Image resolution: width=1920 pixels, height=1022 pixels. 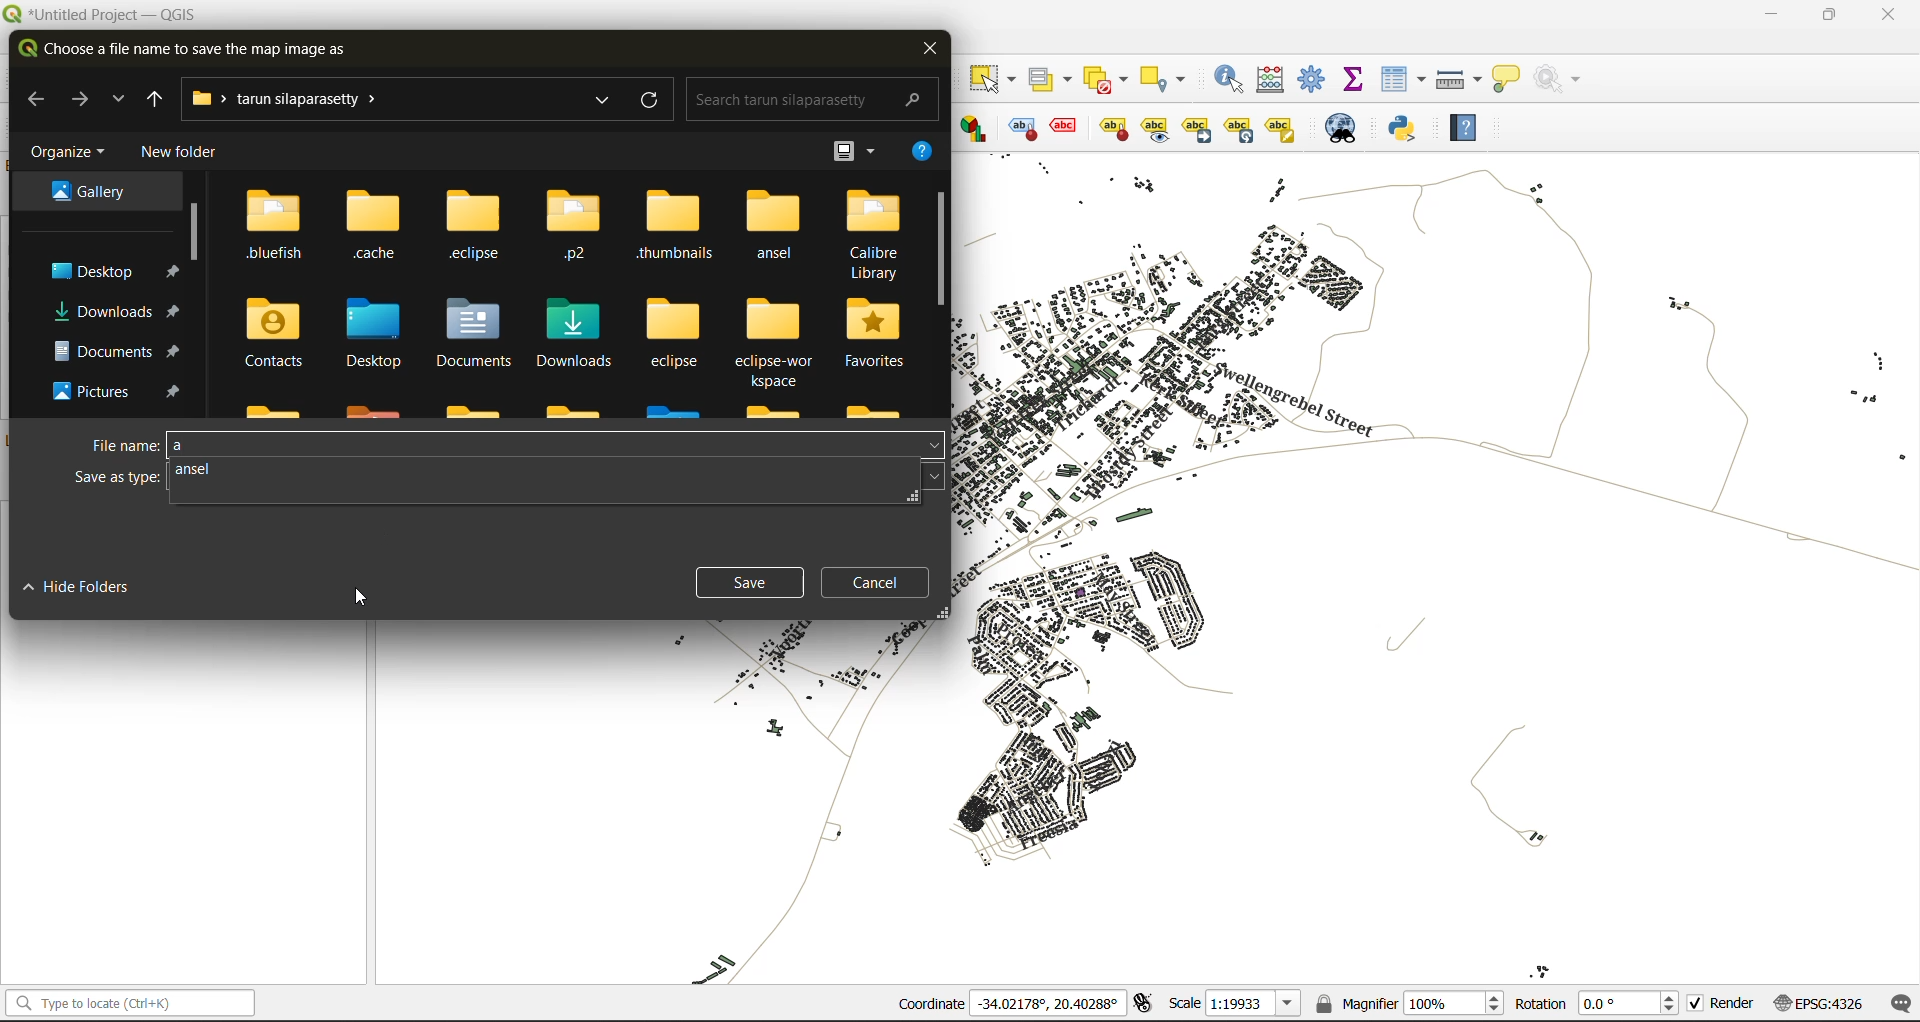 What do you see at coordinates (1239, 127) in the screenshot?
I see `Rotate a label` at bounding box center [1239, 127].